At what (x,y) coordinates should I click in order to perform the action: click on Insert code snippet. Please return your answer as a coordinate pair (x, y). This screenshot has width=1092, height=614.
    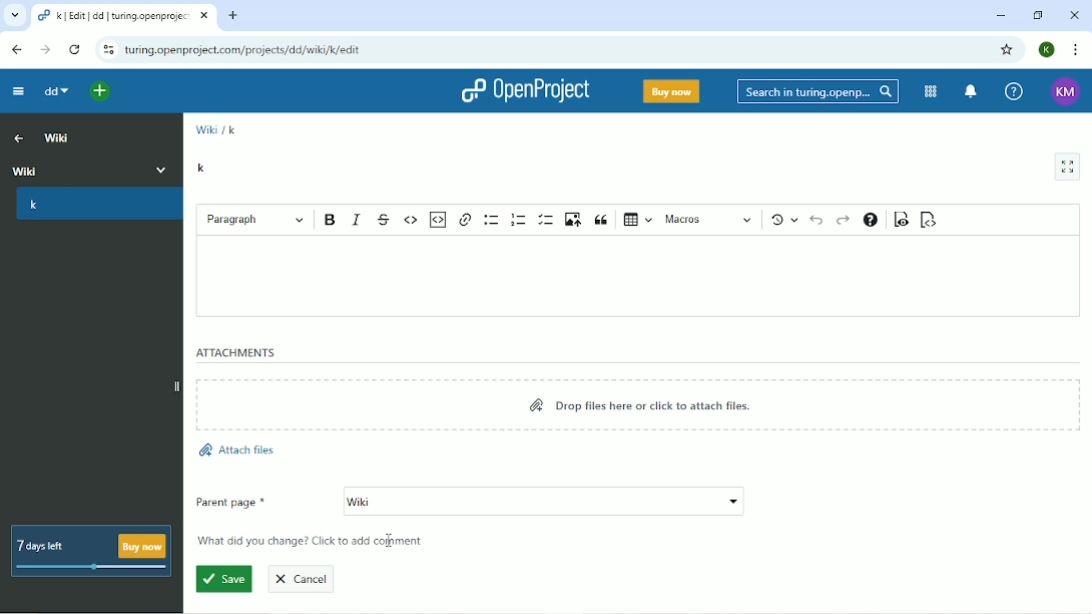
    Looking at the image, I should click on (439, 219).